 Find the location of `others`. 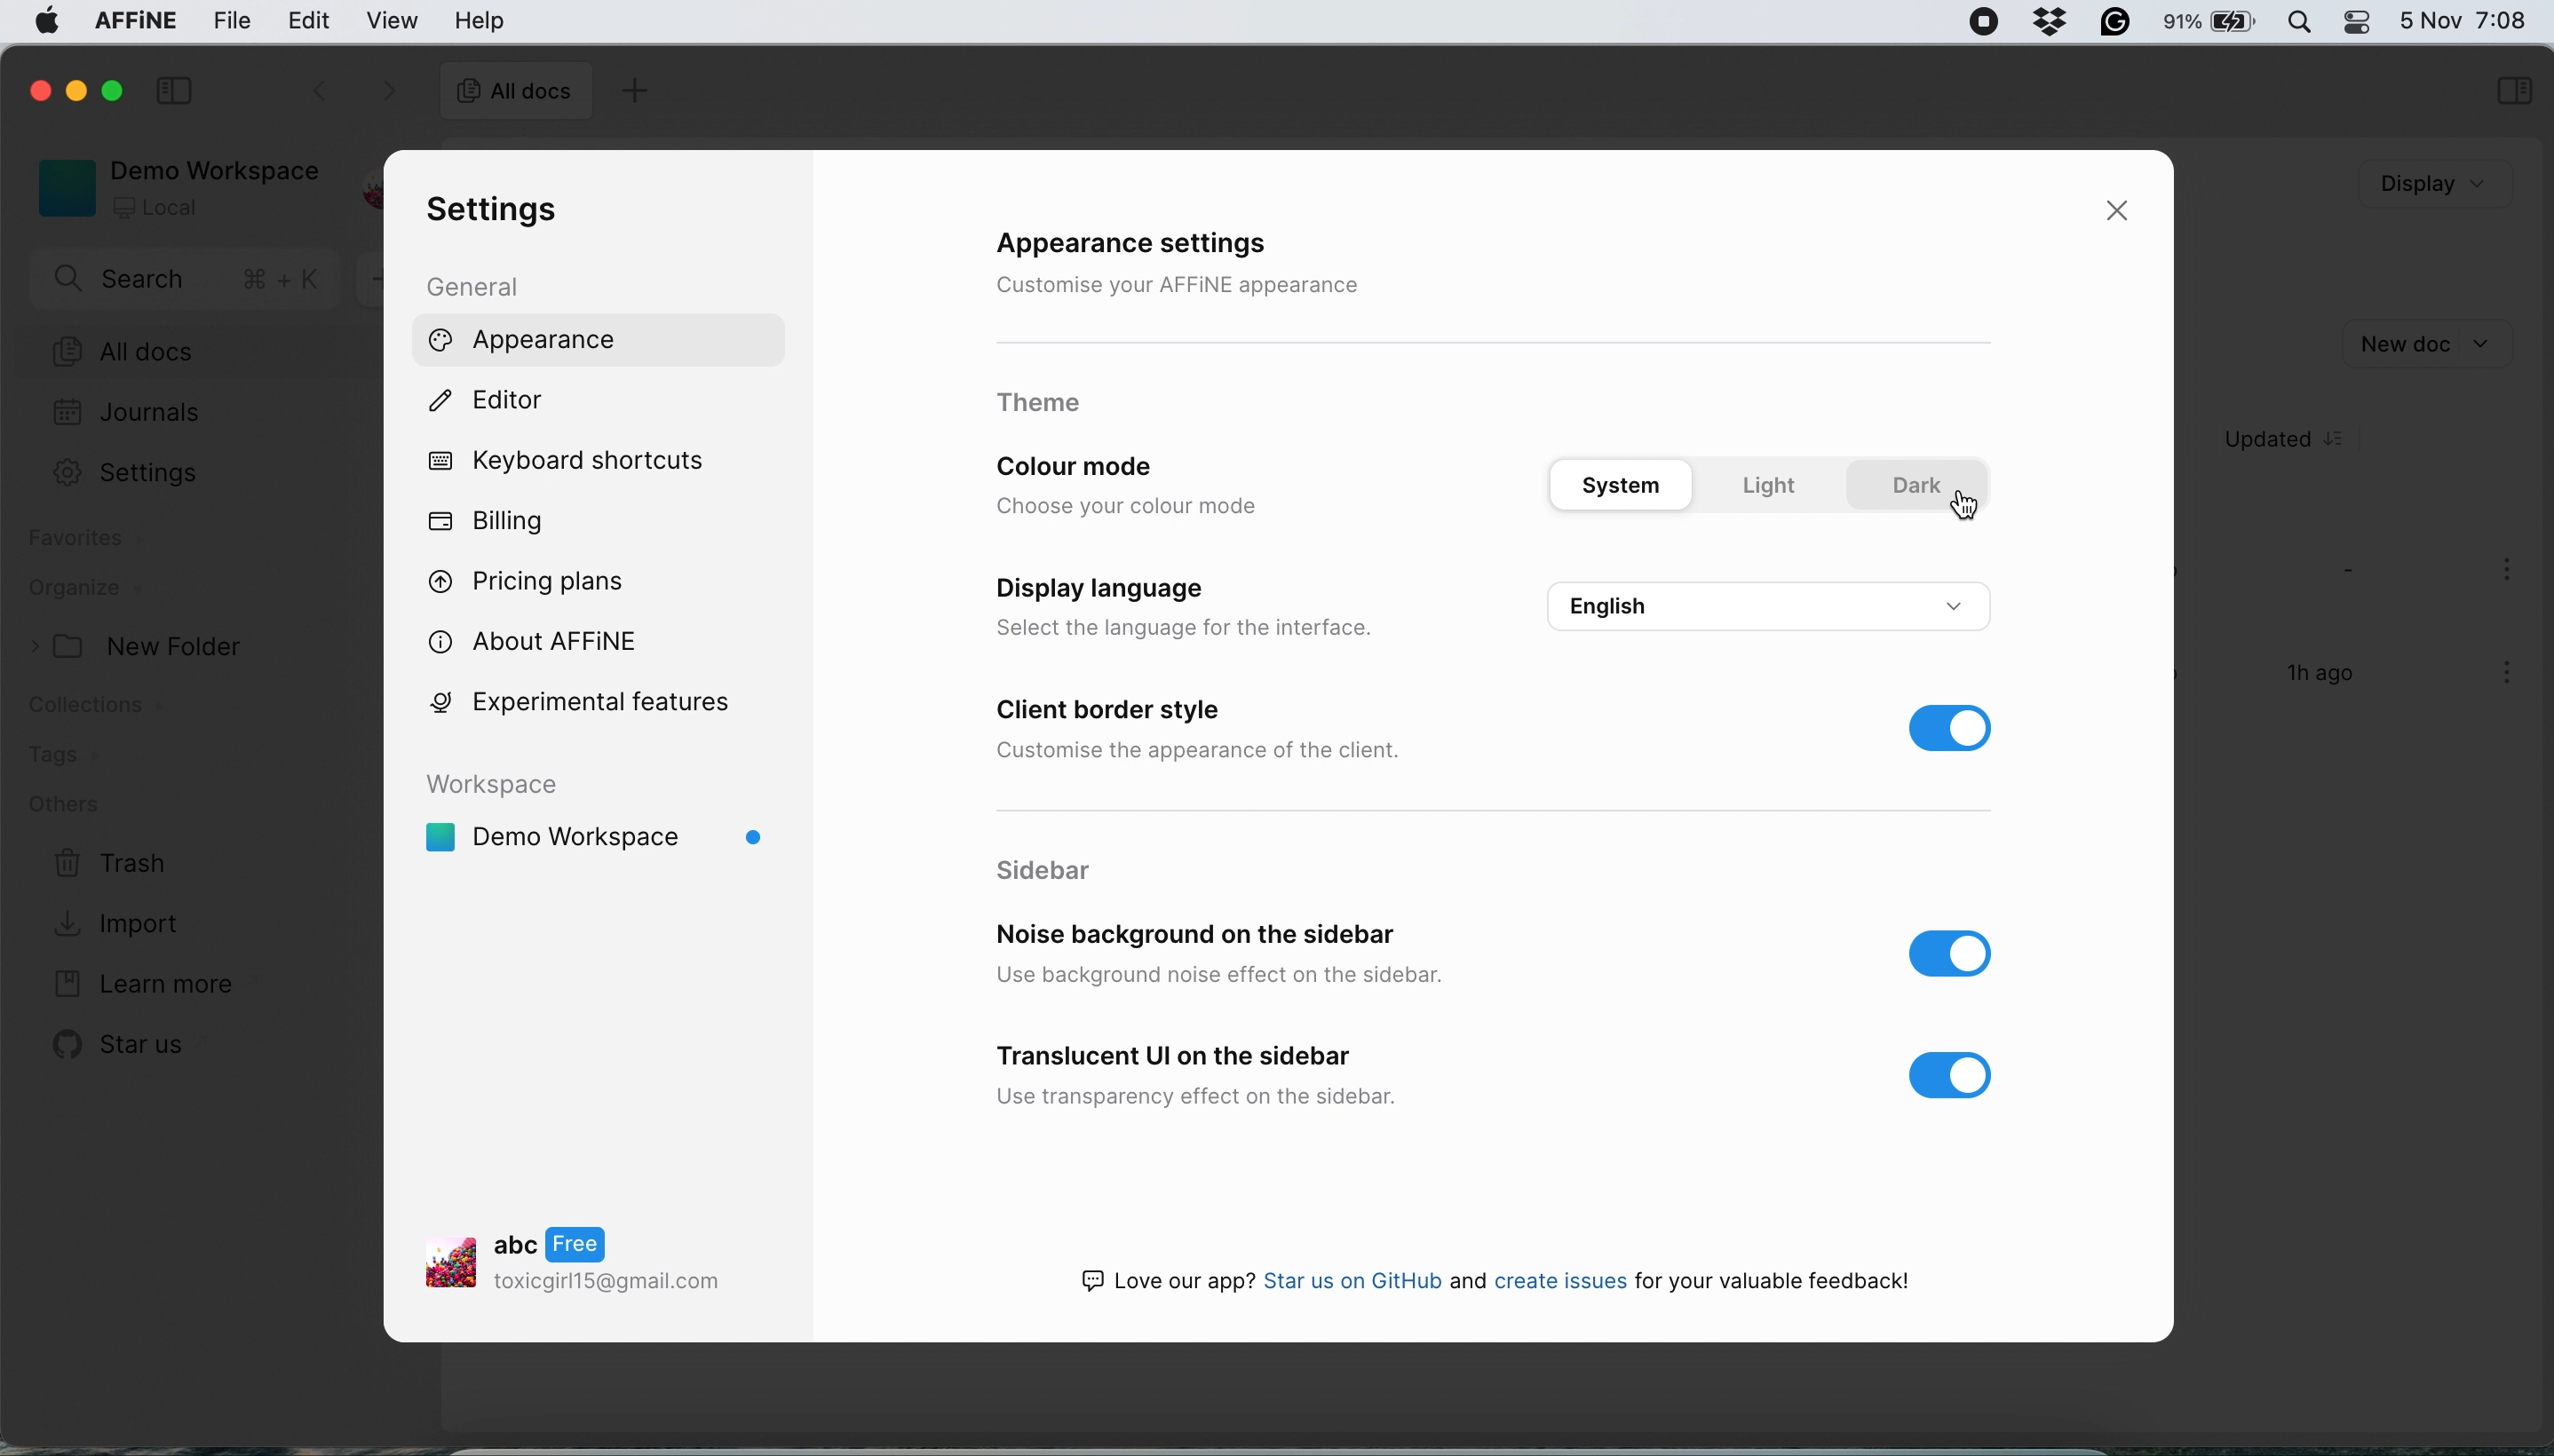

others is located at coordinates (80, 804).